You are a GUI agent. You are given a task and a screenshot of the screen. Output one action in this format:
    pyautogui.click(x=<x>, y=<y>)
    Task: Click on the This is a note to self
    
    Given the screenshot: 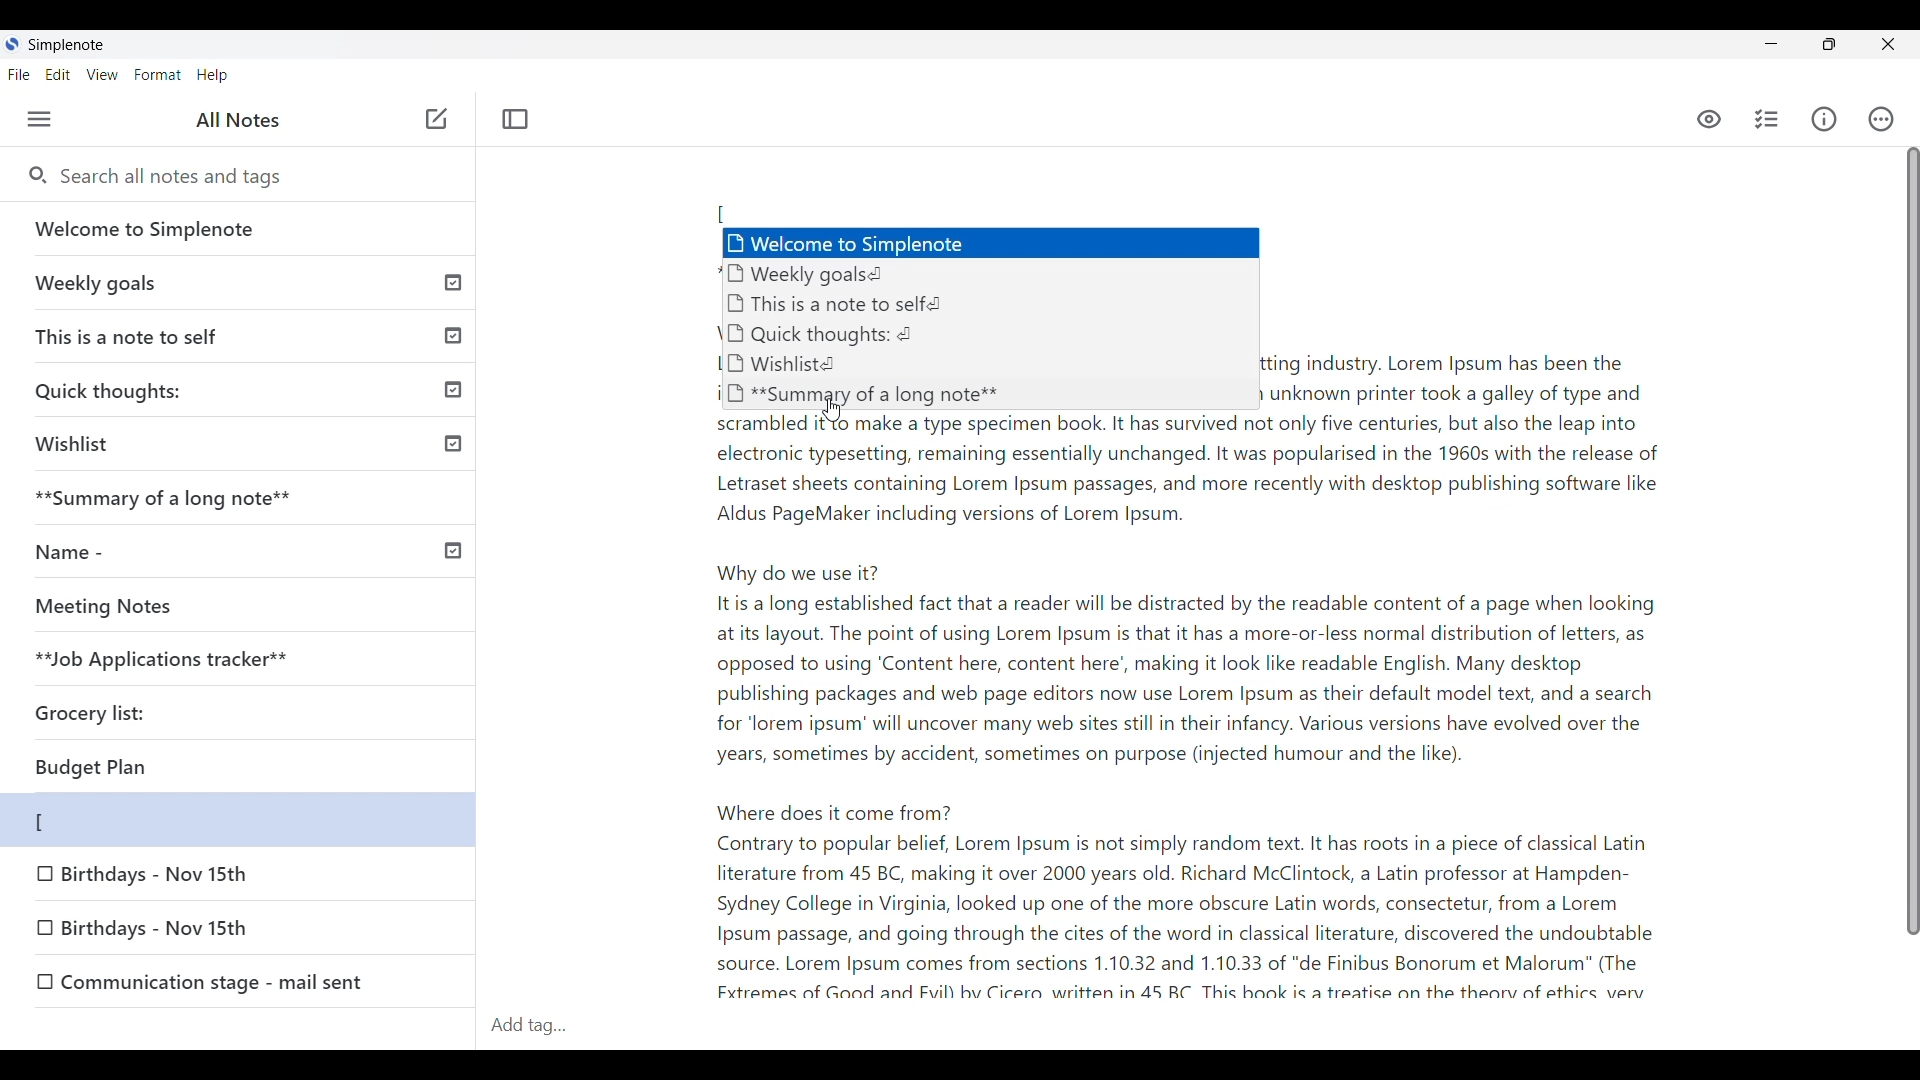 What is the action you would take?
    pyautogui.click(x=242, y=332)
    